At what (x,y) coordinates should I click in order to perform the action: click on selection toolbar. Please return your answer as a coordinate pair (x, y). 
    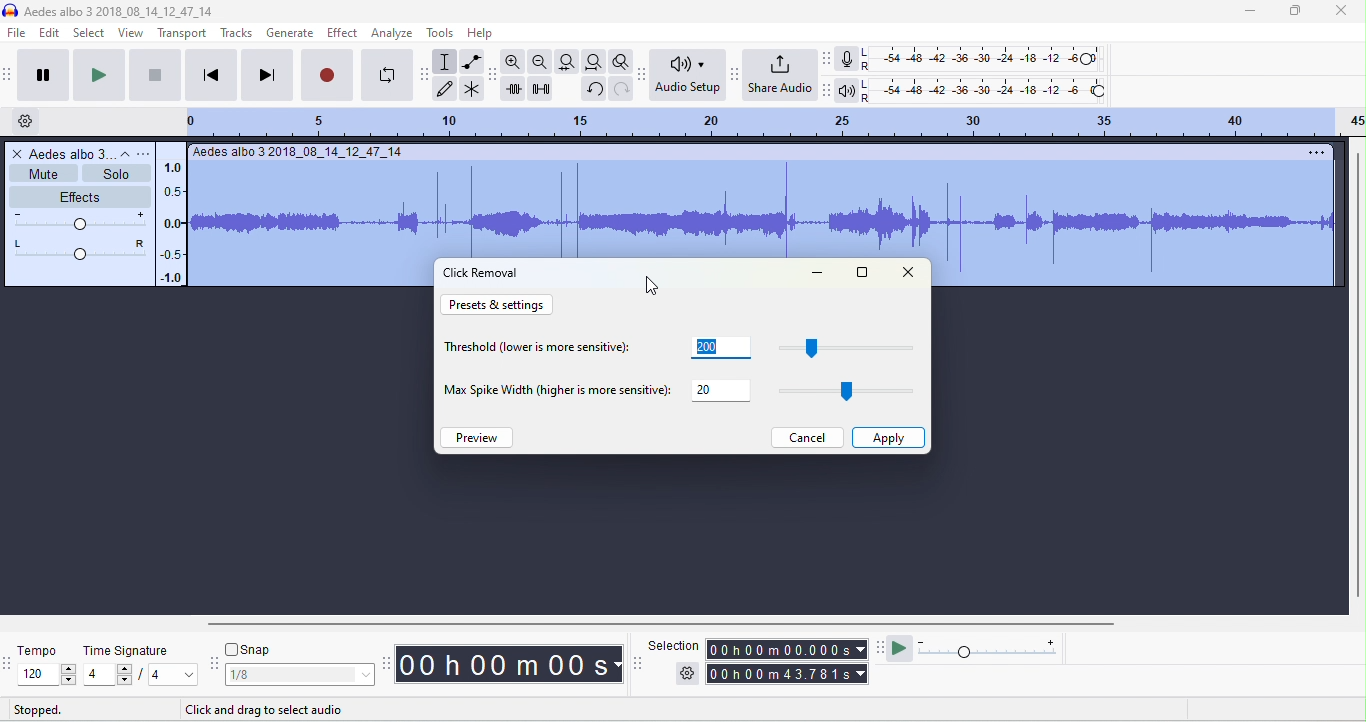
    Looking at the image, I should click on (640, 665).